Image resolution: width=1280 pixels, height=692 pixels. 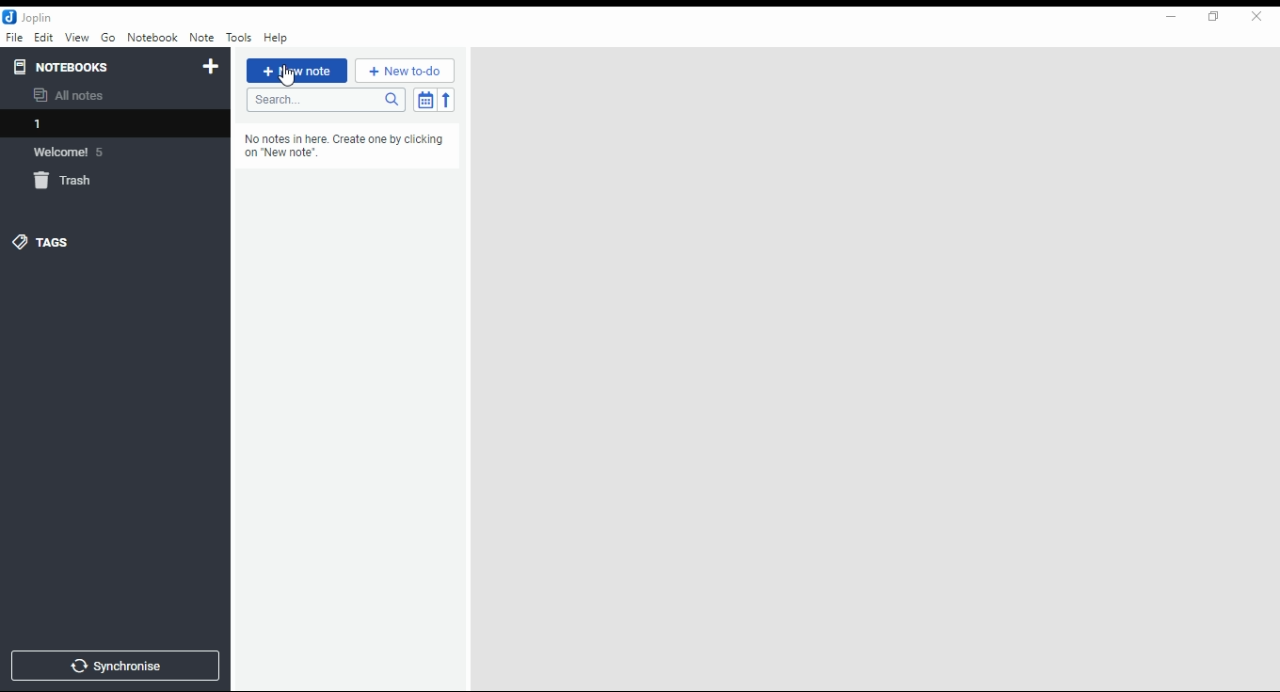 I want to click on new note, so click(x=297, y=71).